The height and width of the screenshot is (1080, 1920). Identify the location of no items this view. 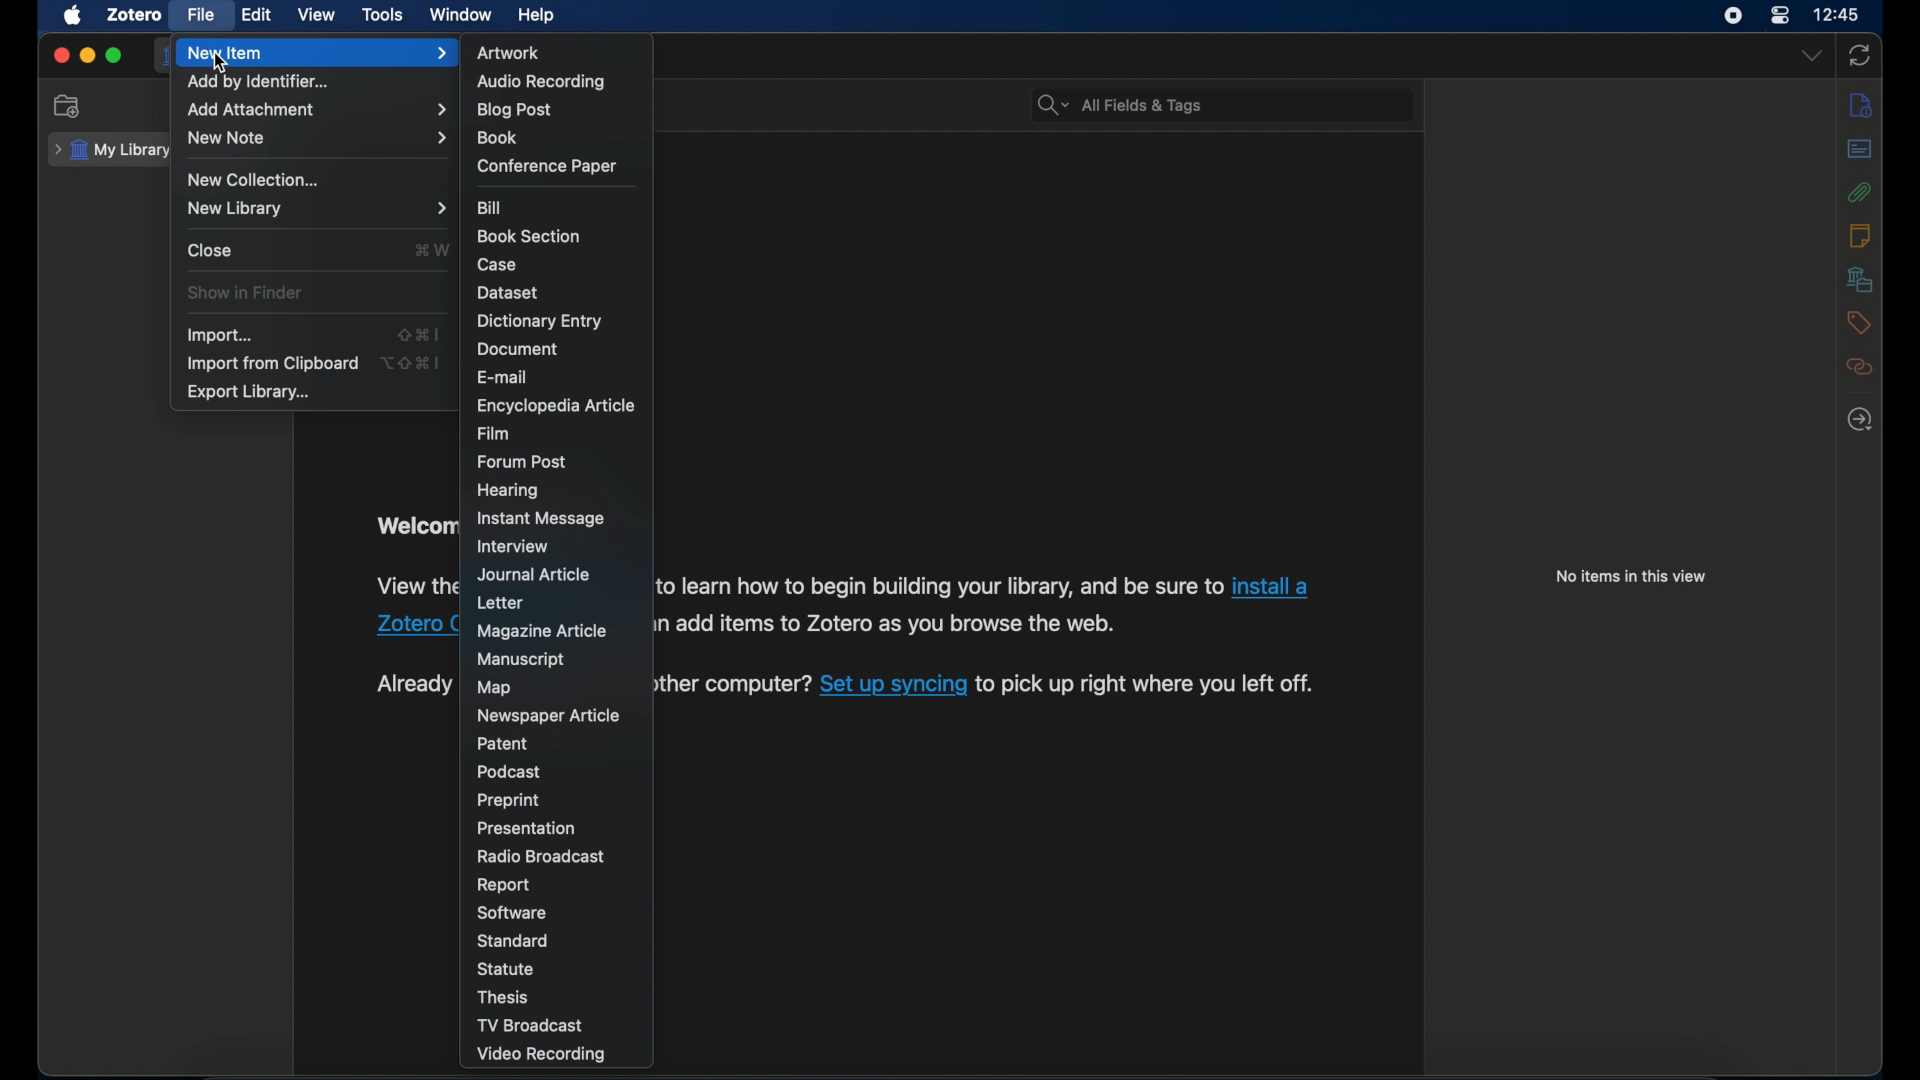
(1630, 576).